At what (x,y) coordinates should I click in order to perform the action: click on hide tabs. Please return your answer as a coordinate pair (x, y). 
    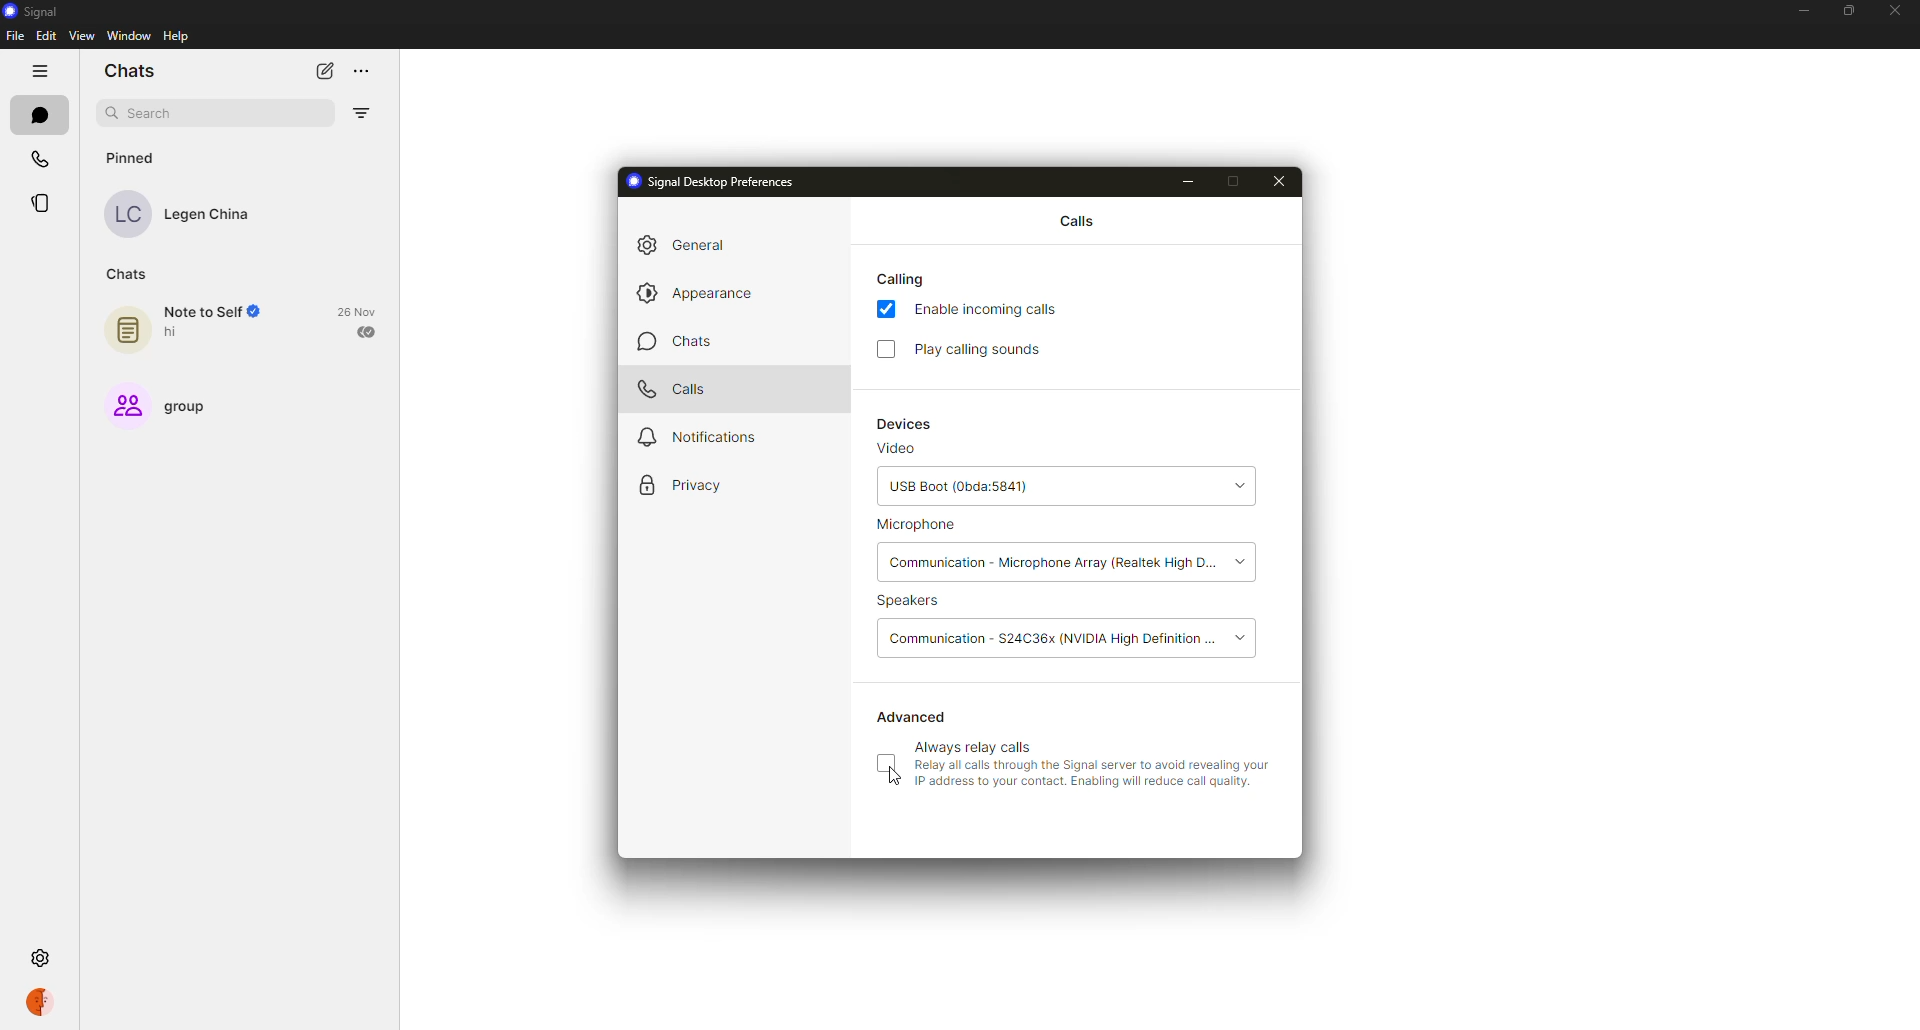
    Looking at the image, I should click on (39, 71).